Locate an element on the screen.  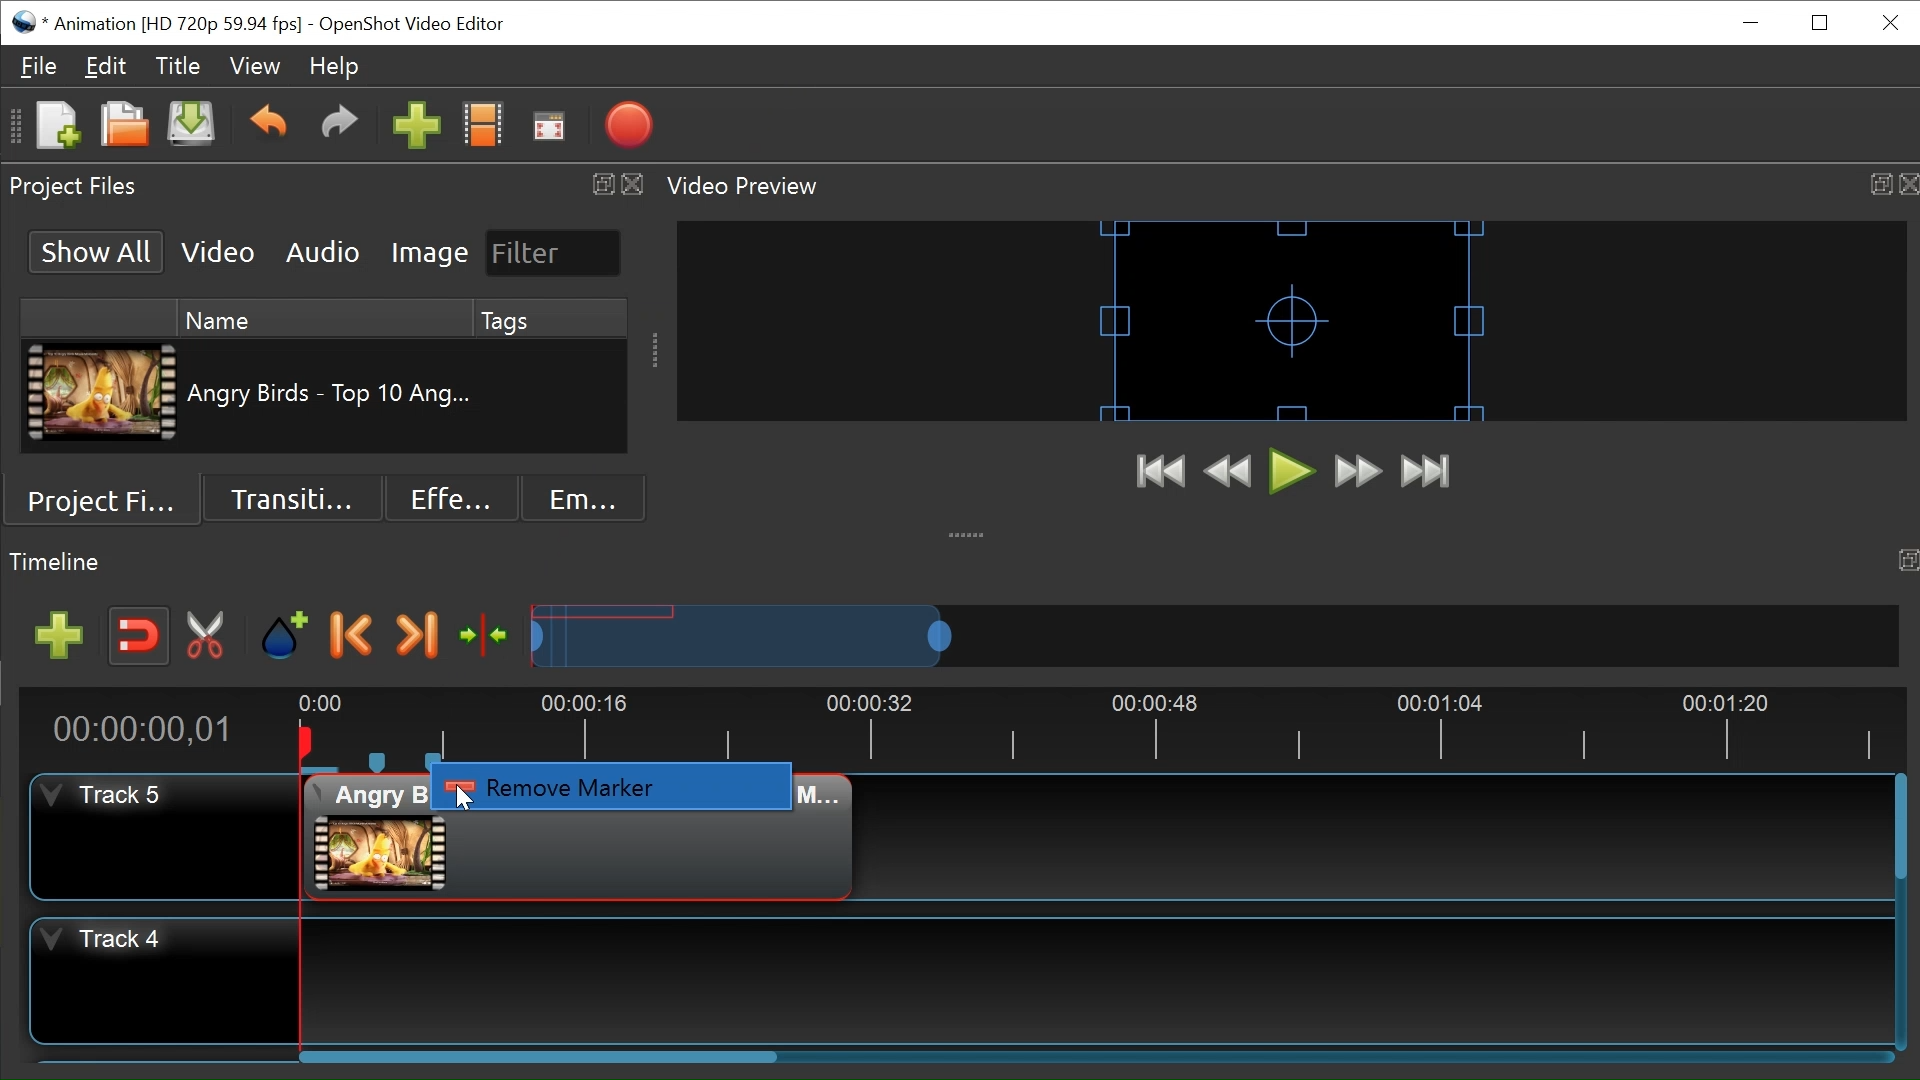
Undo is located at coordinates (271, 129).